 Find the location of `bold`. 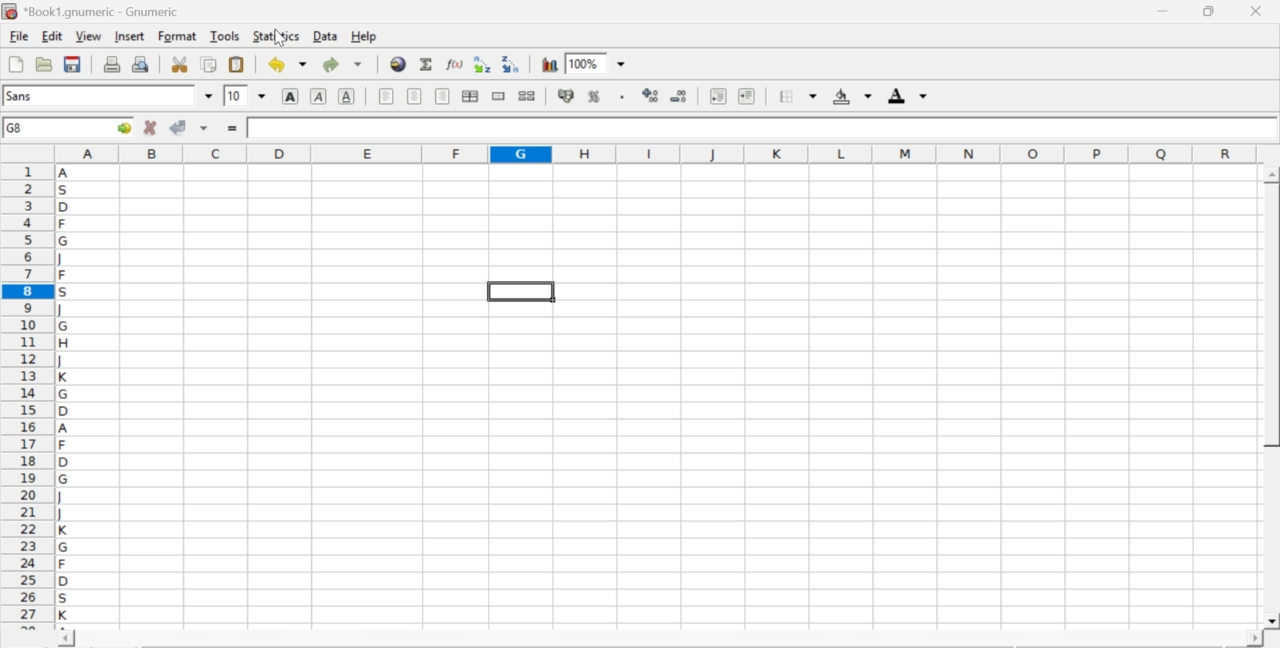

bold is located at coordinates (291, 95).